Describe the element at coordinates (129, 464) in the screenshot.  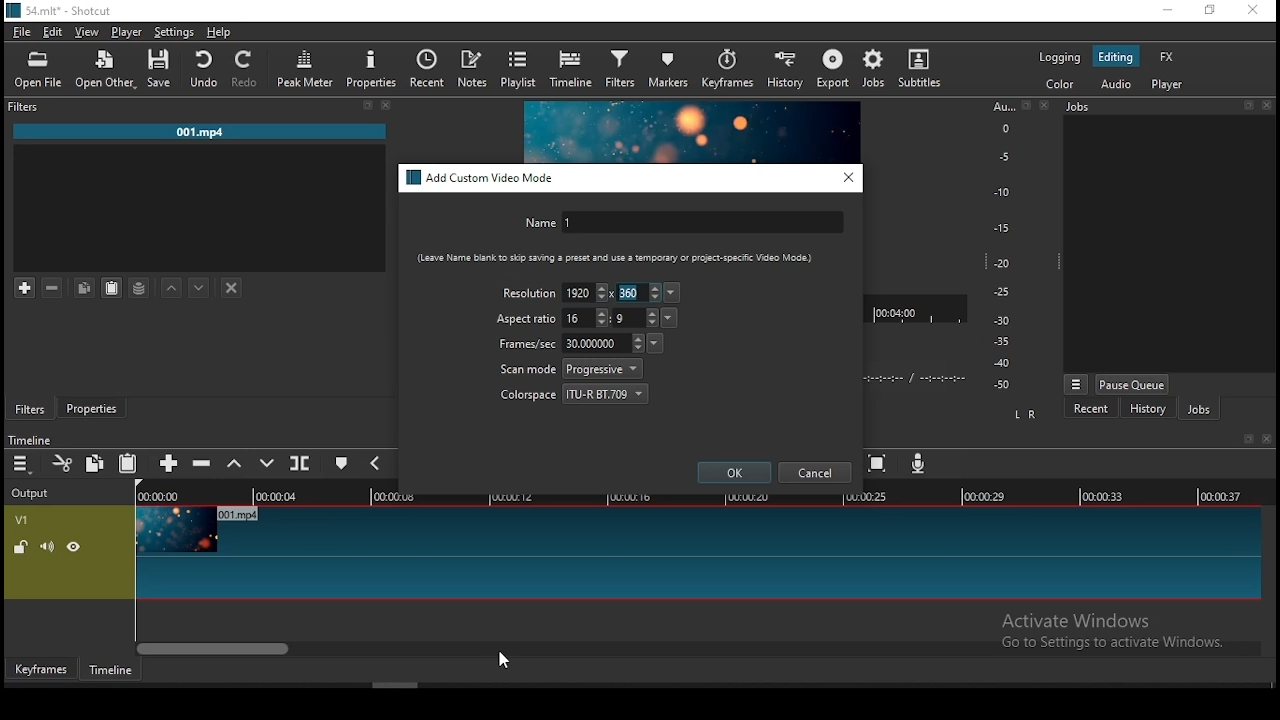
I see `paste` at that location.